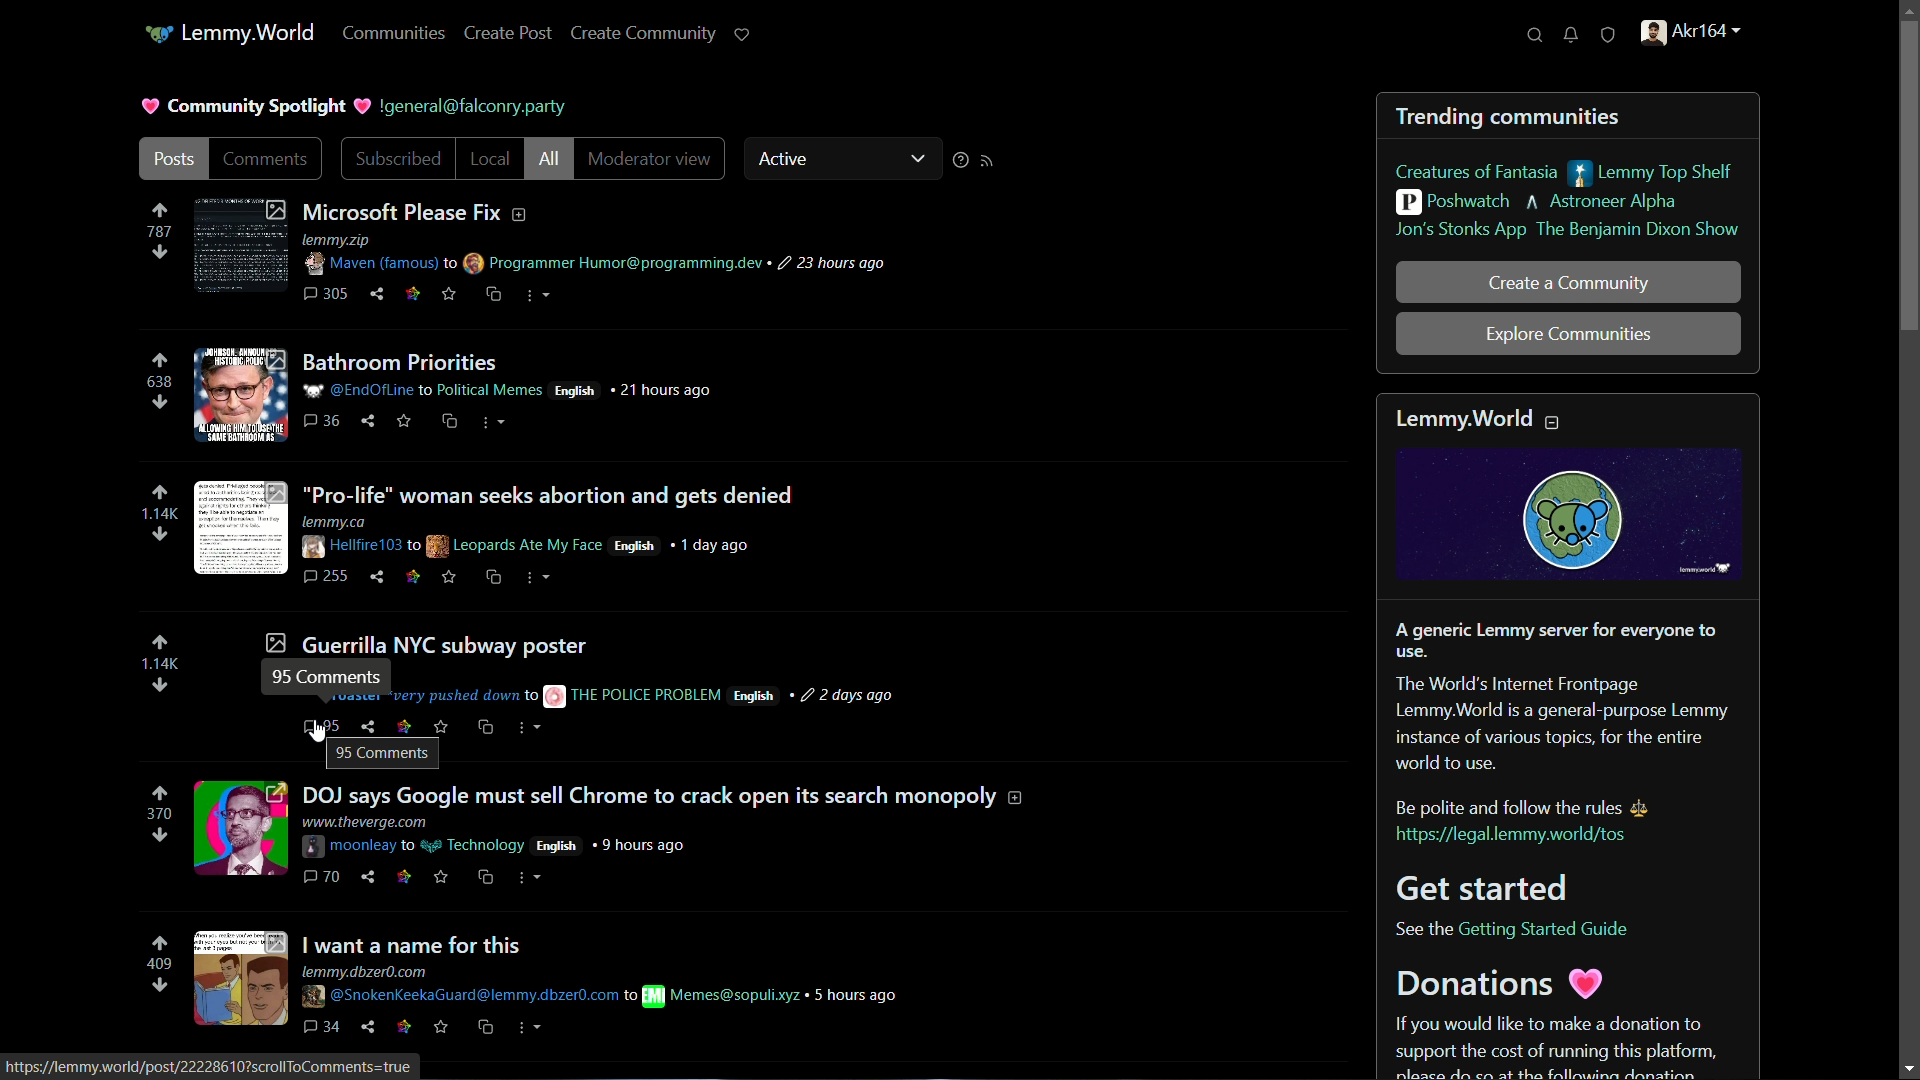 The height and width of the screenshot is (1080, 1920). Describe the element at coordinates (1517, 838) in the screenshot. I see `| https://legal.lemmy.world/tos` at that location.